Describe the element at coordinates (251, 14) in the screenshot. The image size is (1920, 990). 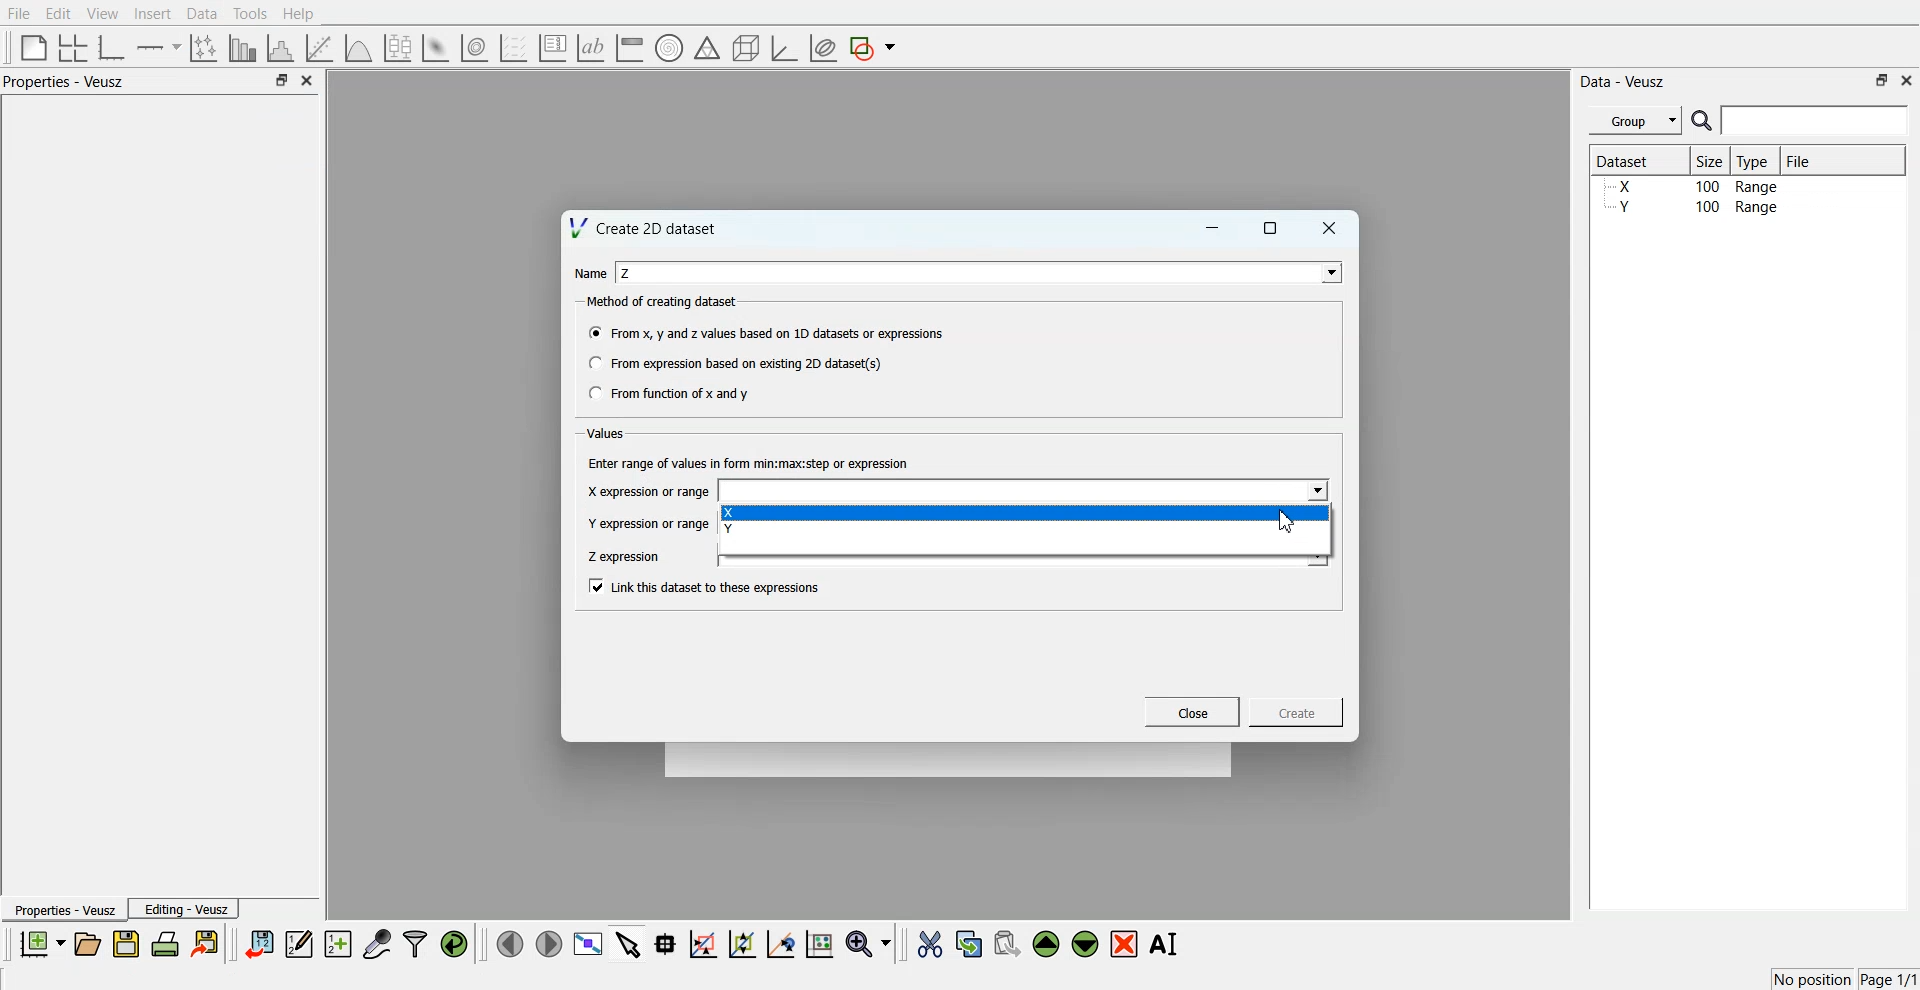
I see `Tools` at that location.